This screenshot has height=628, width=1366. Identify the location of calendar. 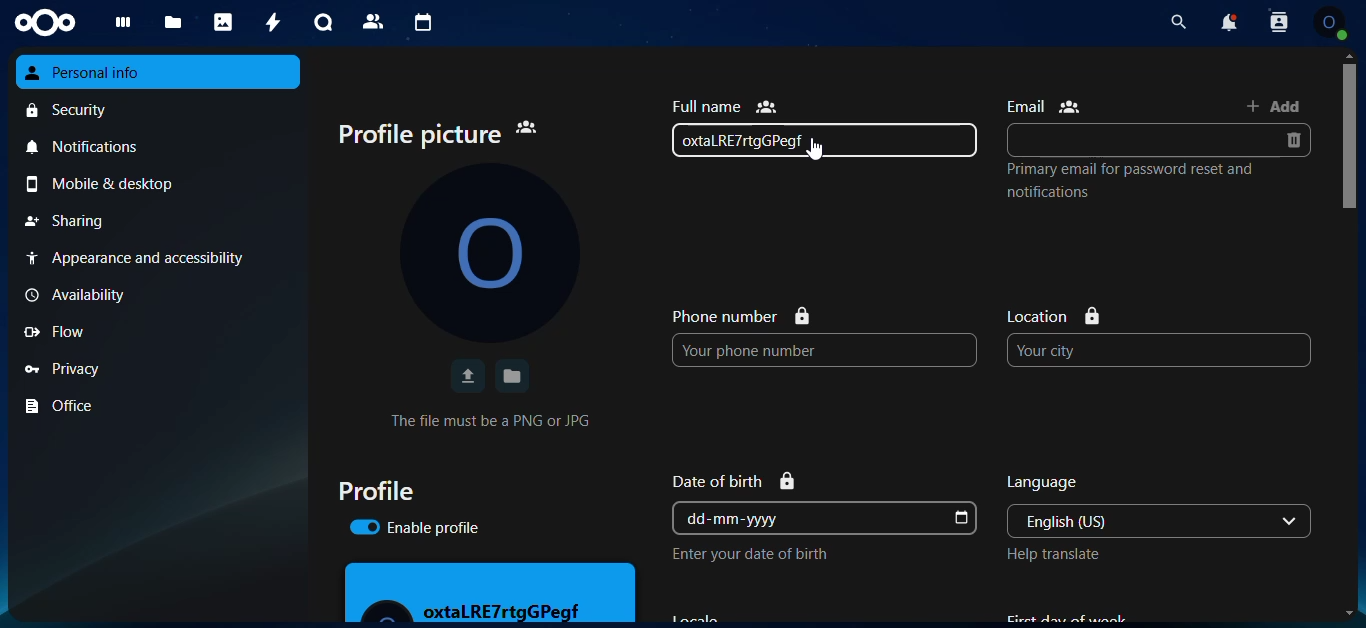
(419, 22).